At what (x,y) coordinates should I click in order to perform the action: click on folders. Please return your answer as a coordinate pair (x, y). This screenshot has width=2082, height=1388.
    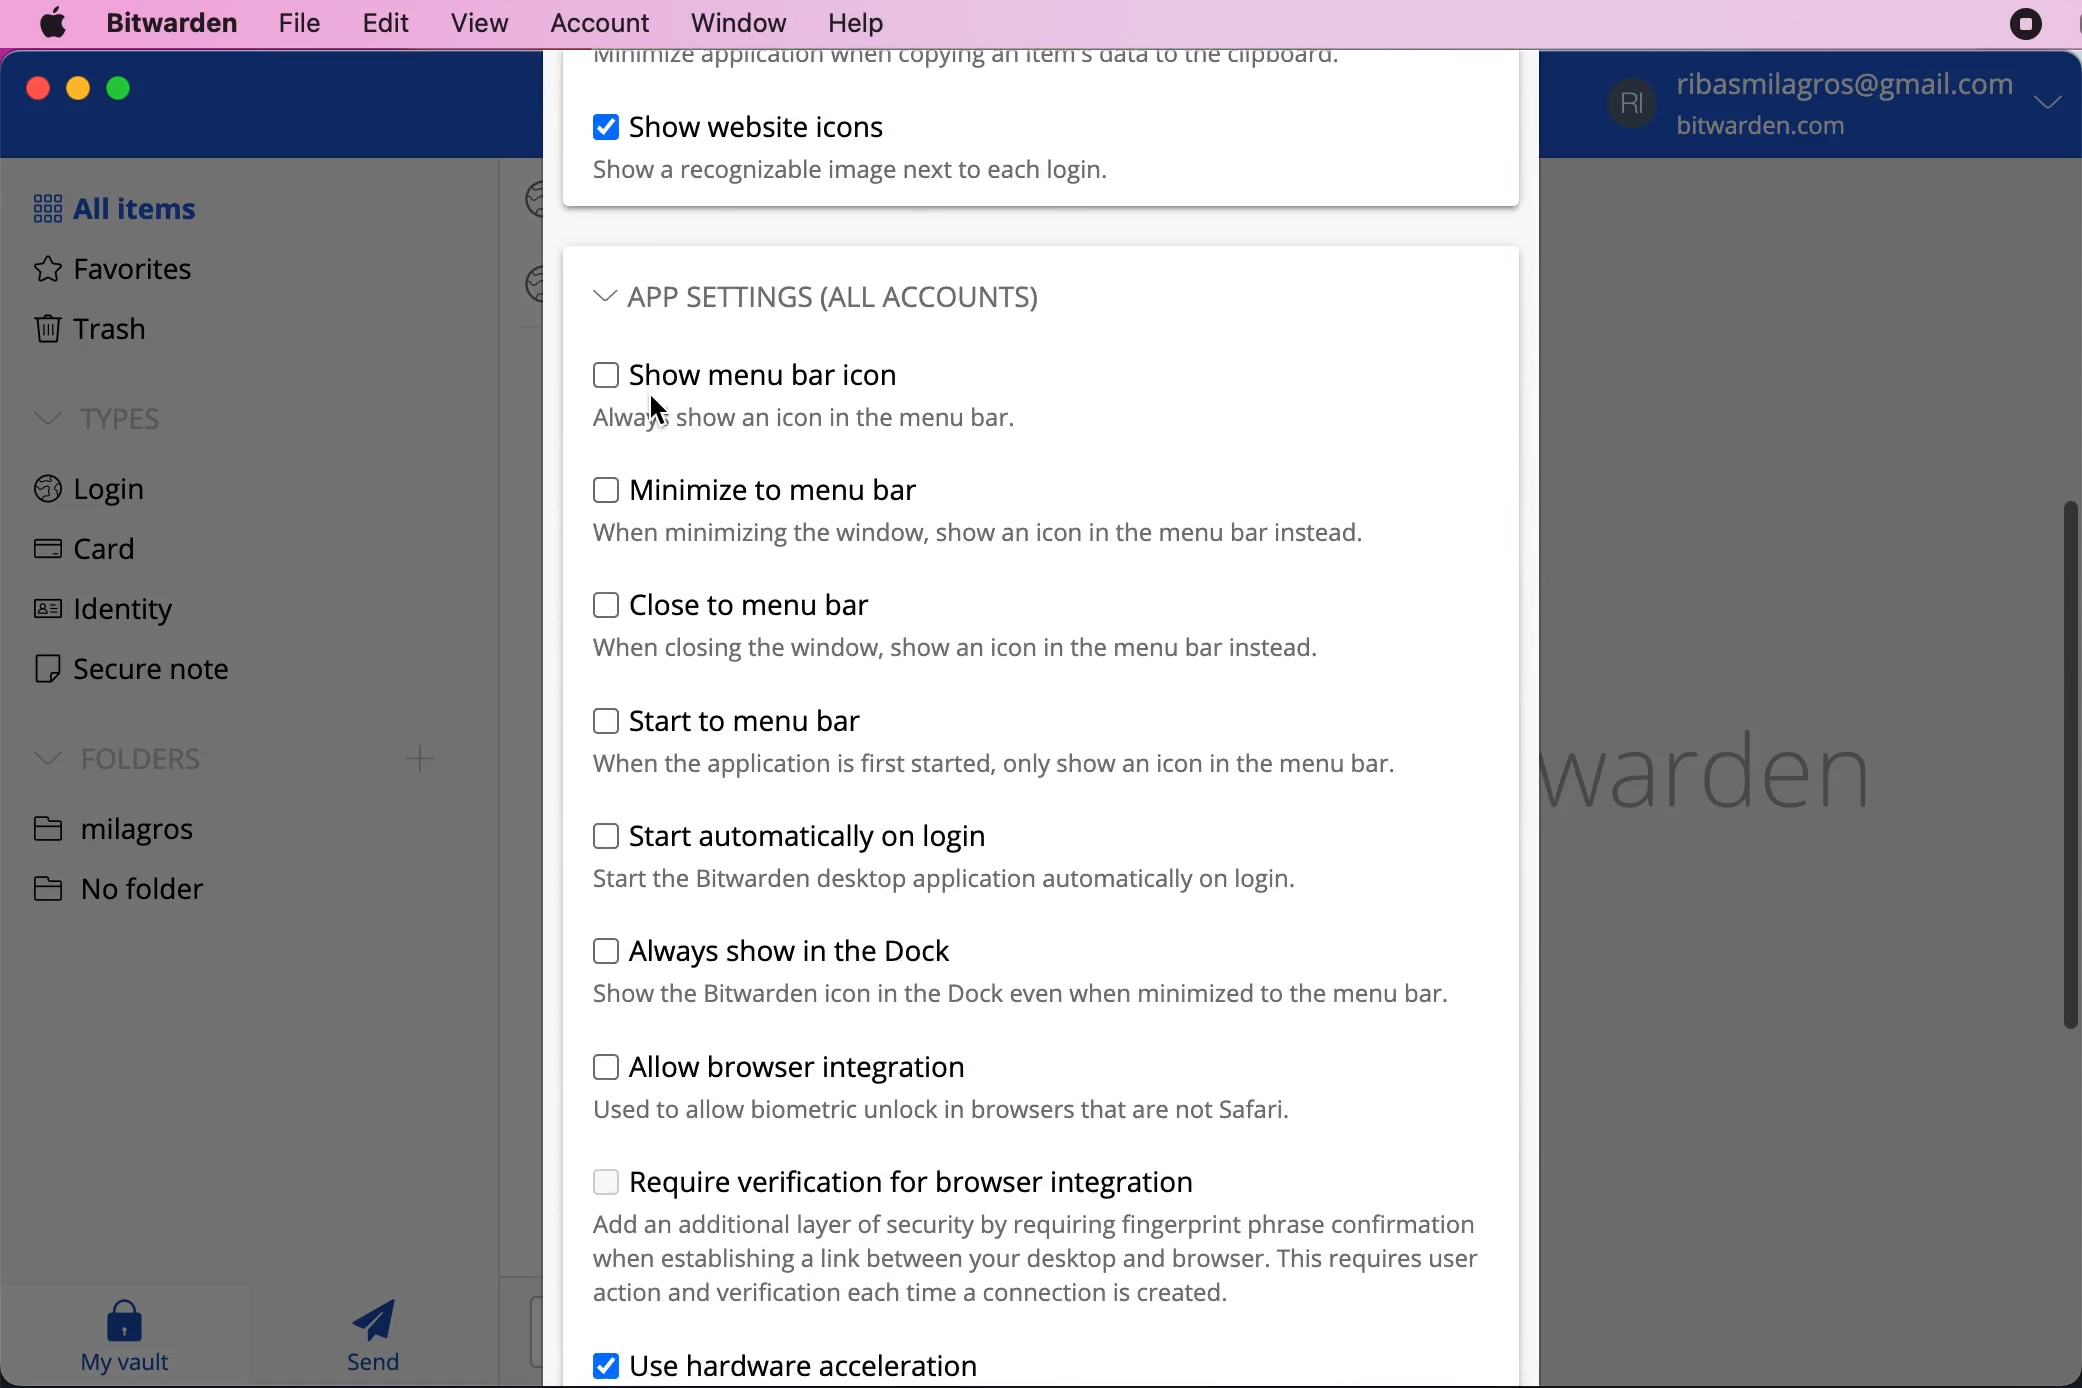
    Looking at the image, I should click on (111, 756).